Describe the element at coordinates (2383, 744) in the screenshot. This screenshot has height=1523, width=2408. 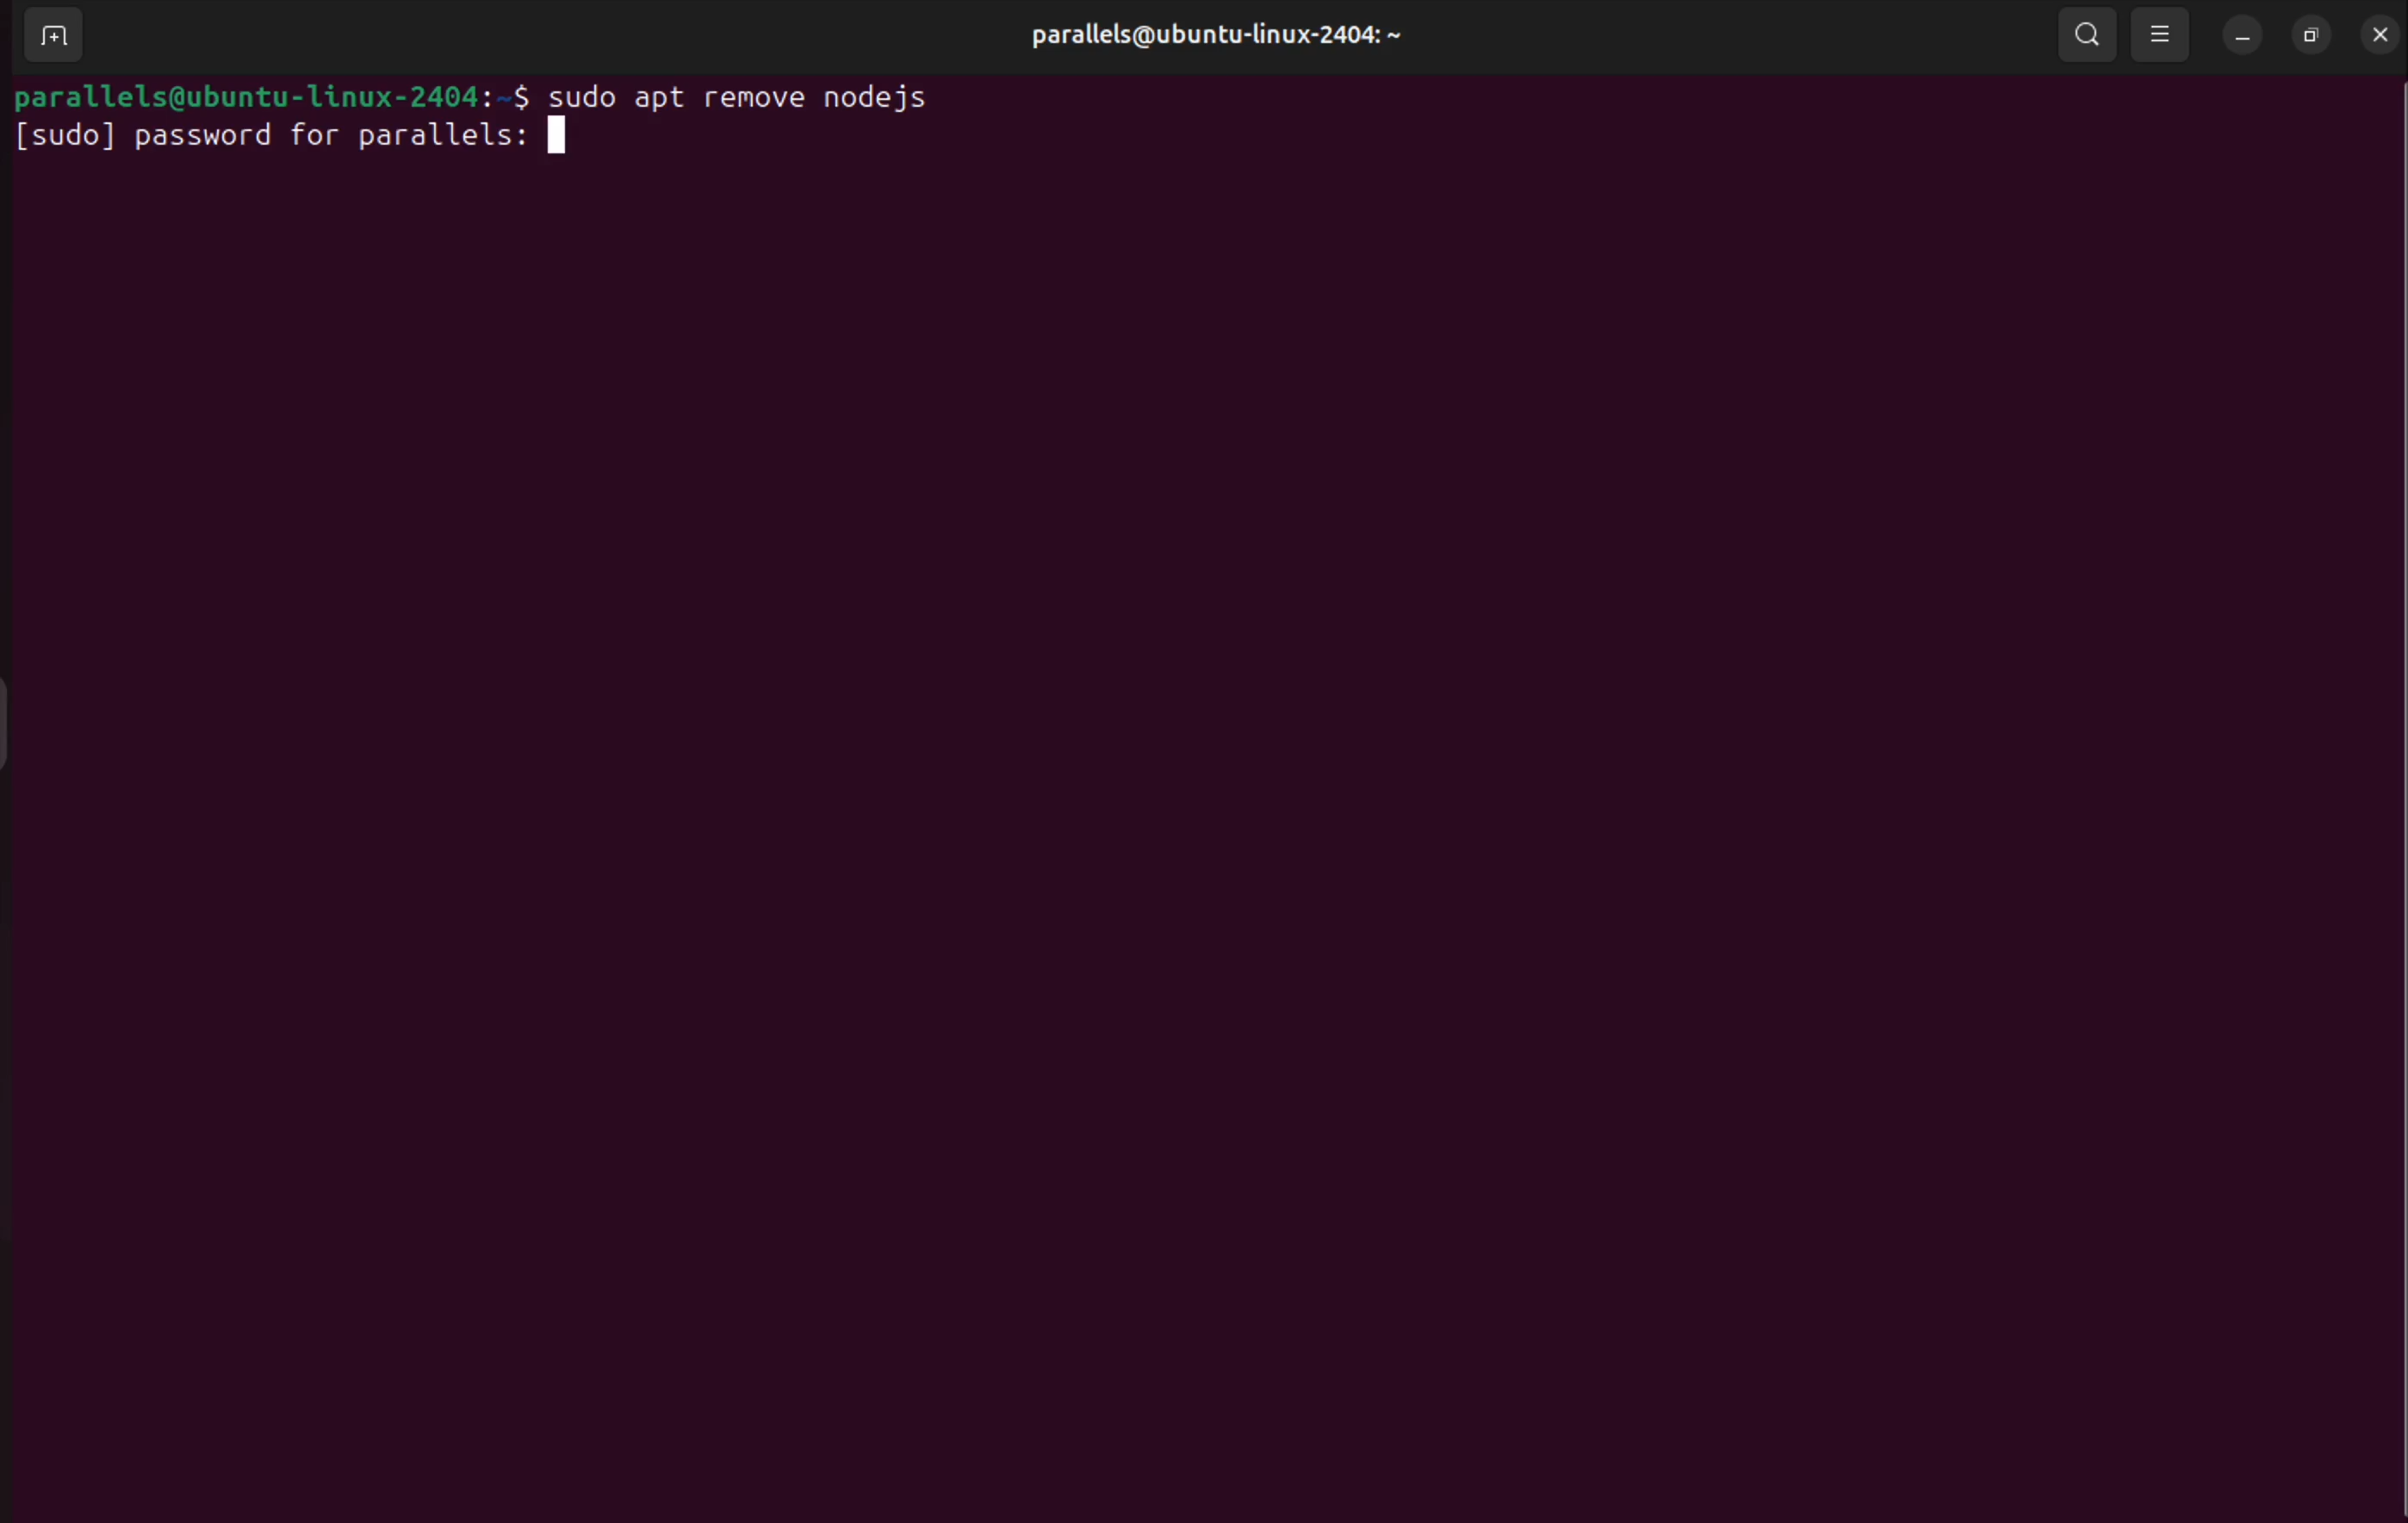
I see `Scrollbar` at that location.